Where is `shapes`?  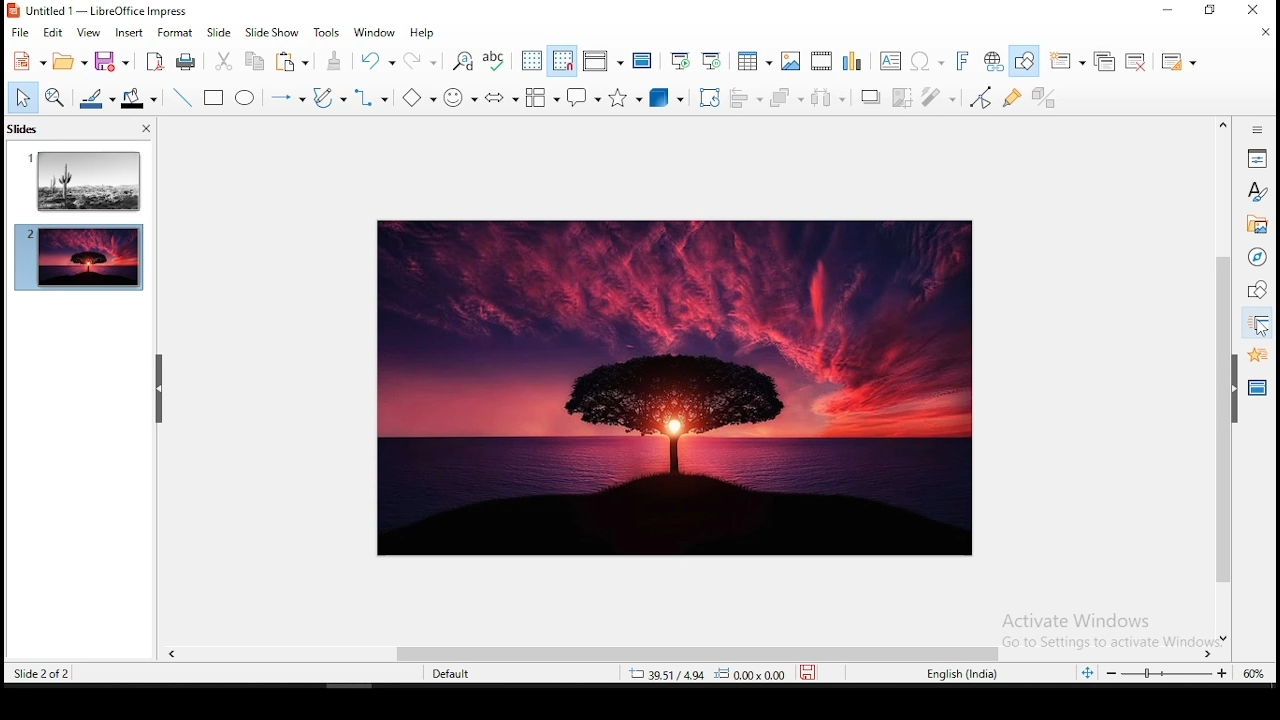
shapes is located at coordinates (1259, 290).